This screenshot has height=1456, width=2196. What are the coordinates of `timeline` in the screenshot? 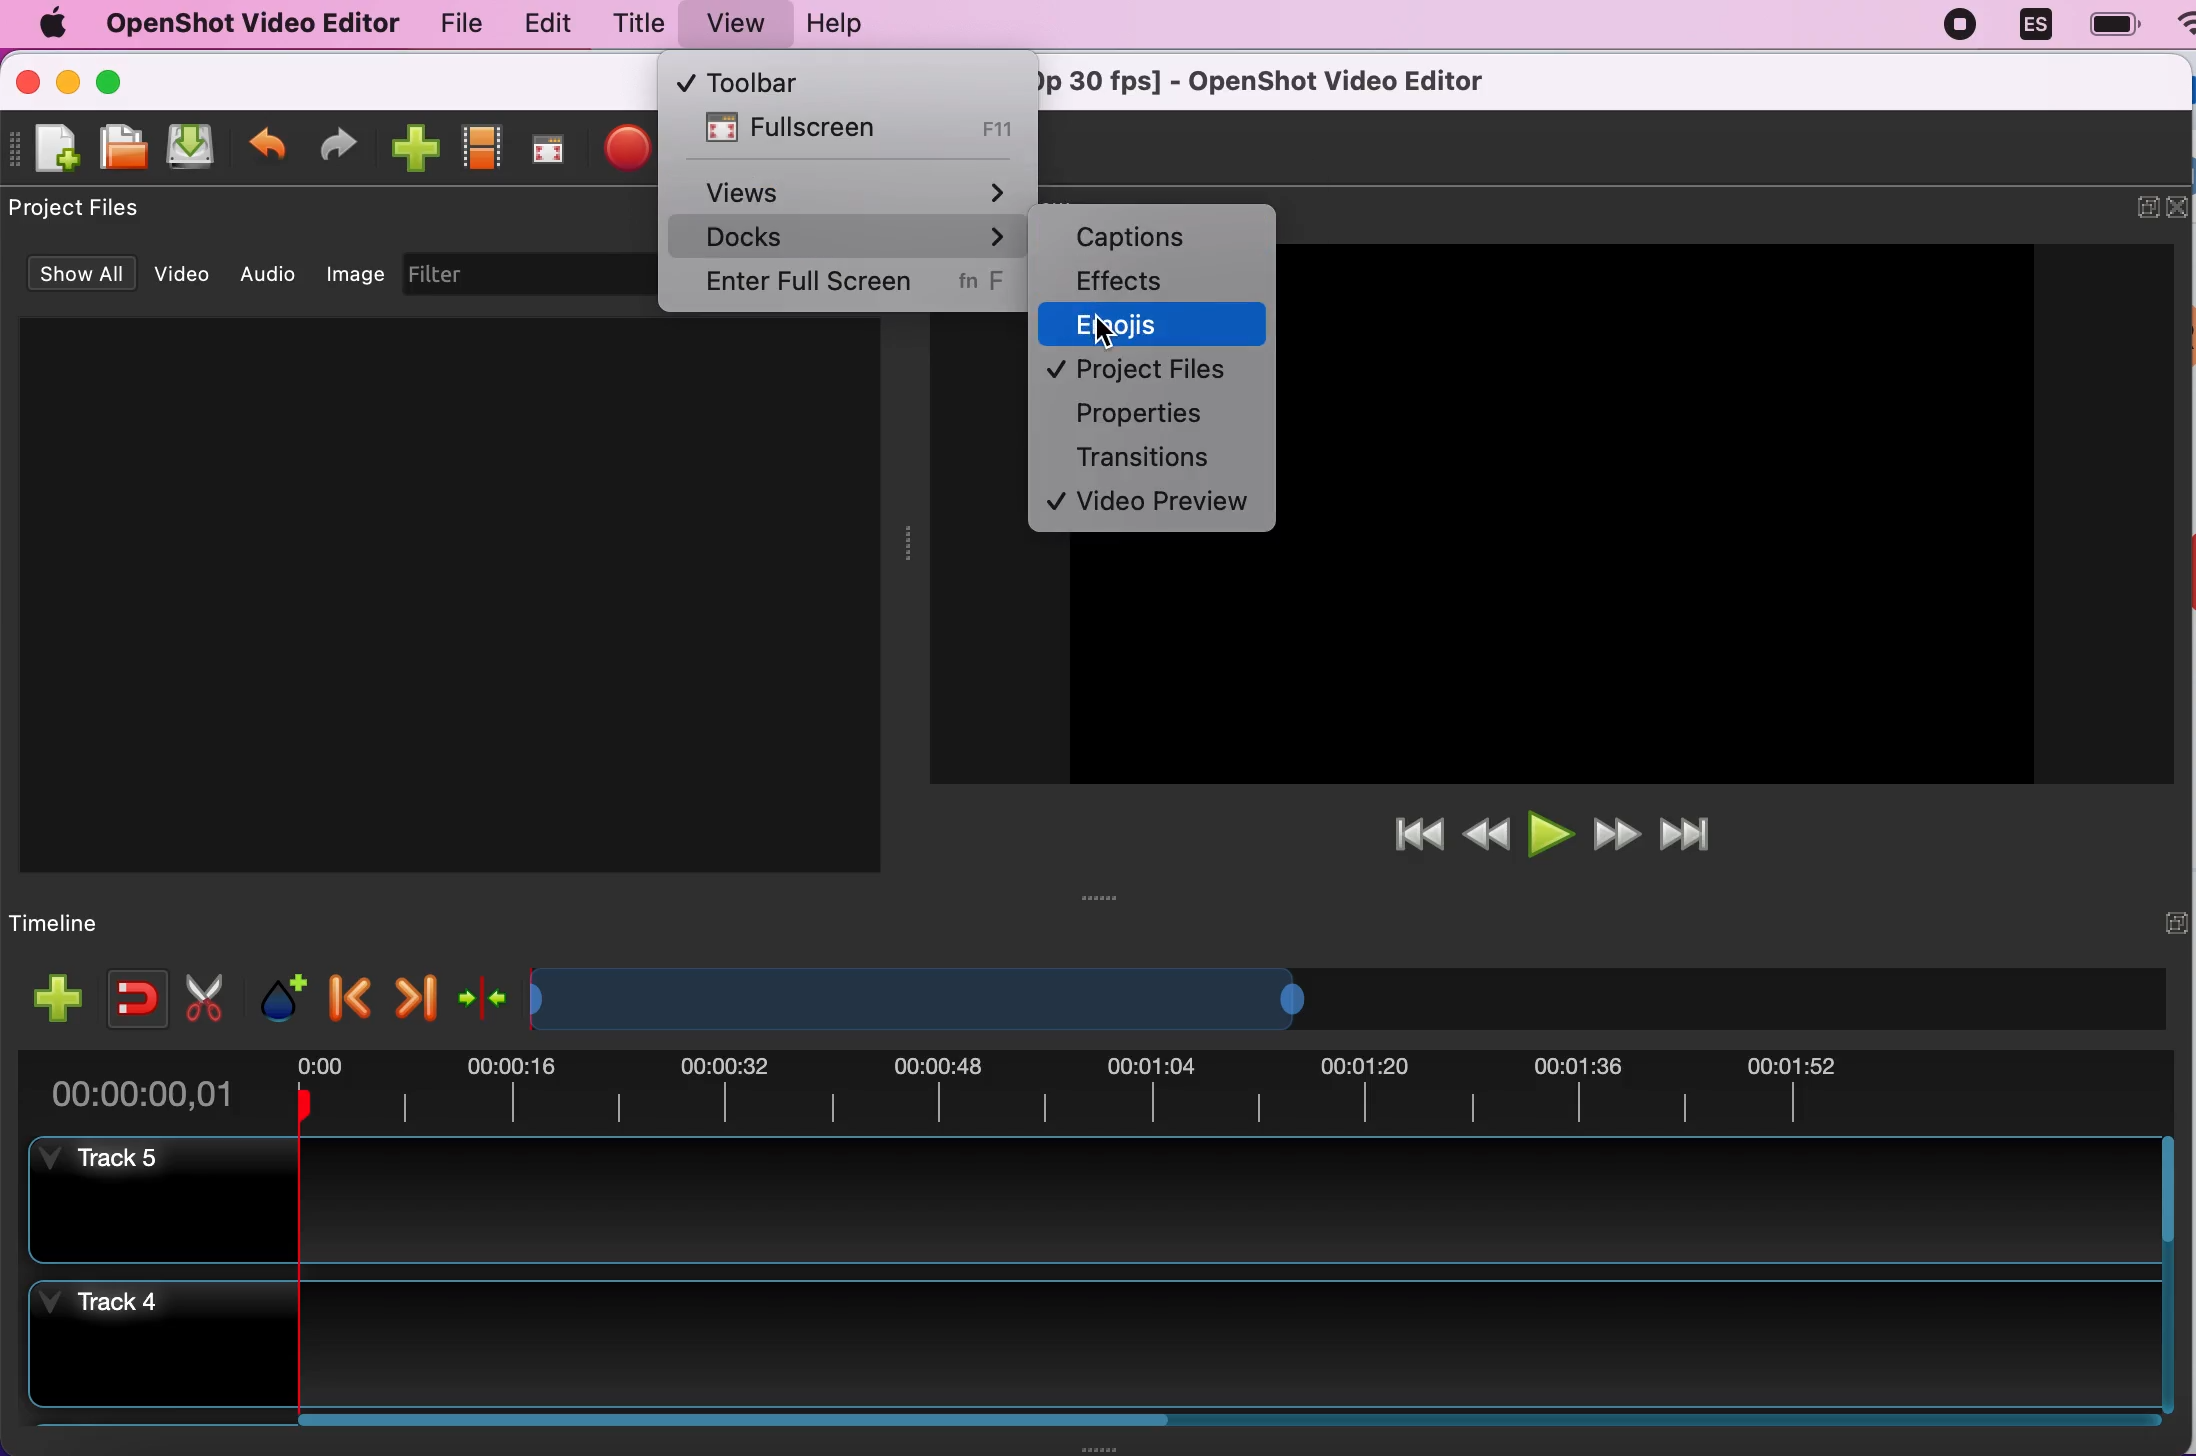 It's located at (65, 924).